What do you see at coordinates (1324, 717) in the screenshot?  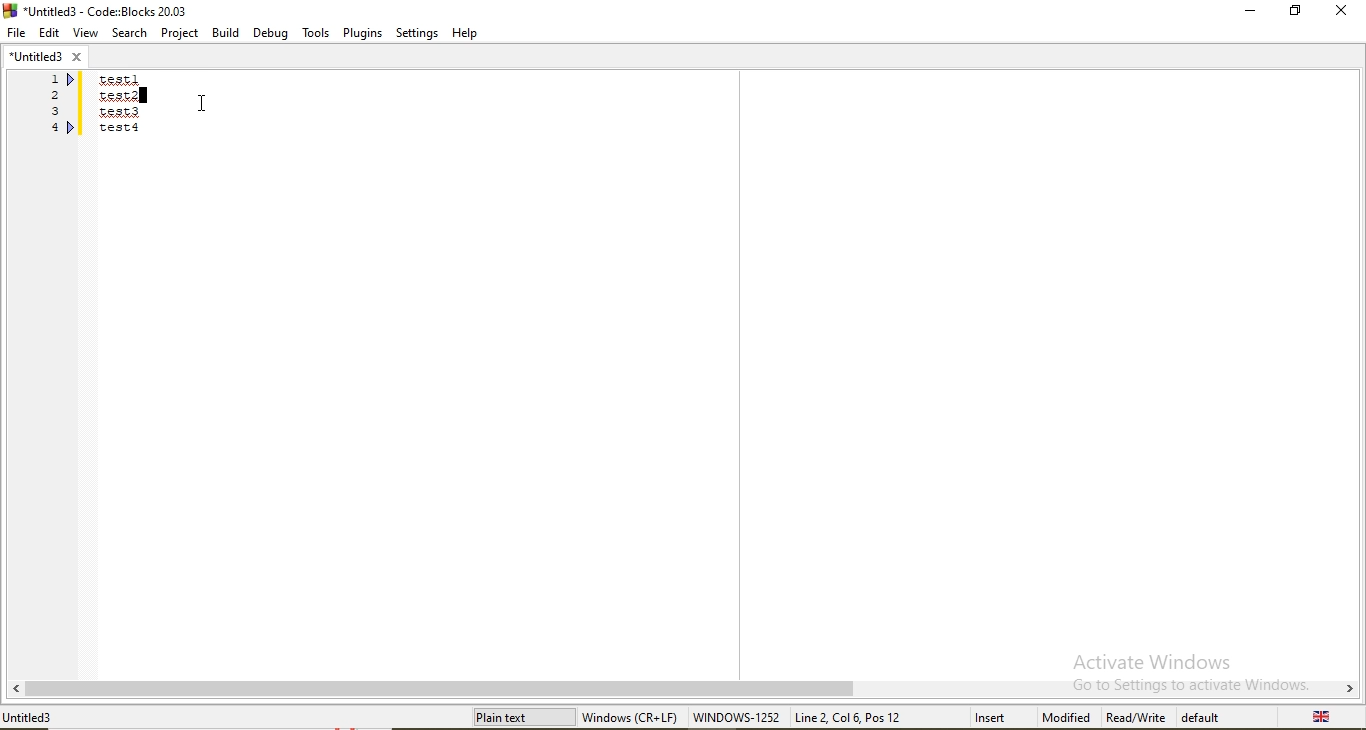 I see `language` at bounding box center [1324, 717].